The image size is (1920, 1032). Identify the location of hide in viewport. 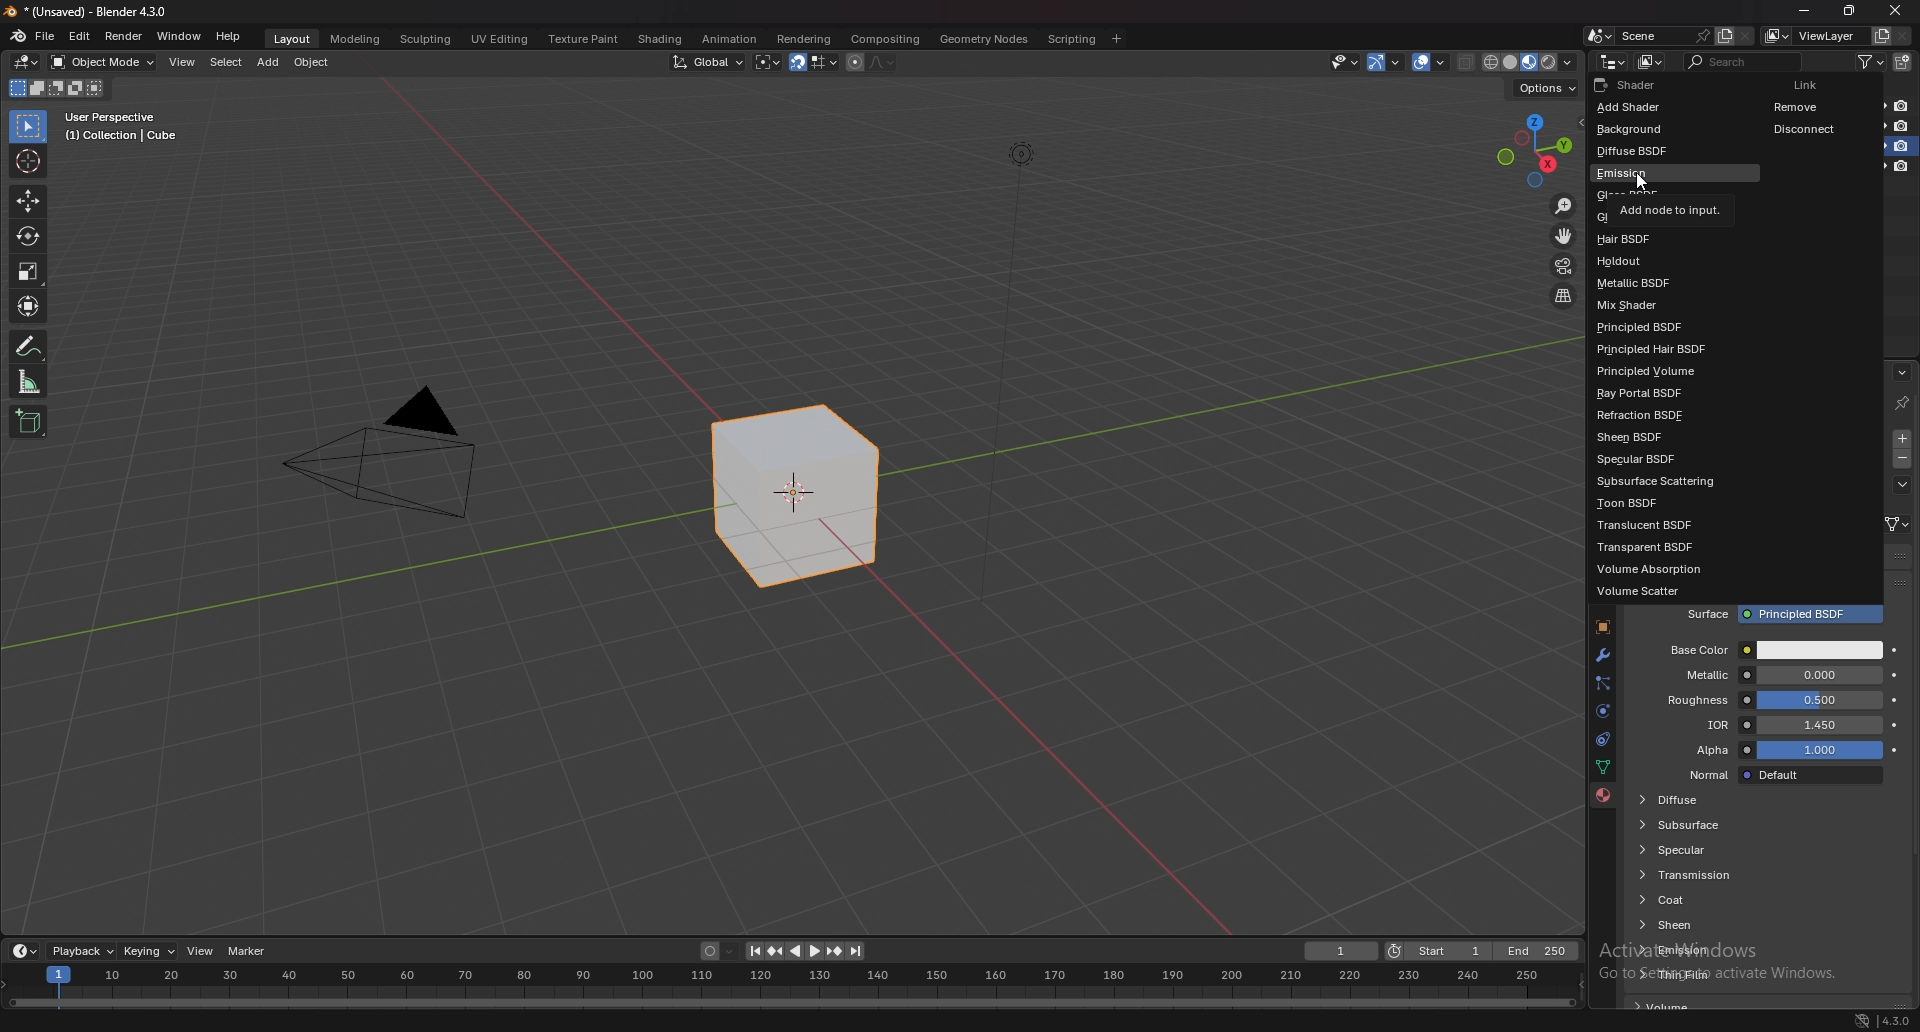
(1878, 146).